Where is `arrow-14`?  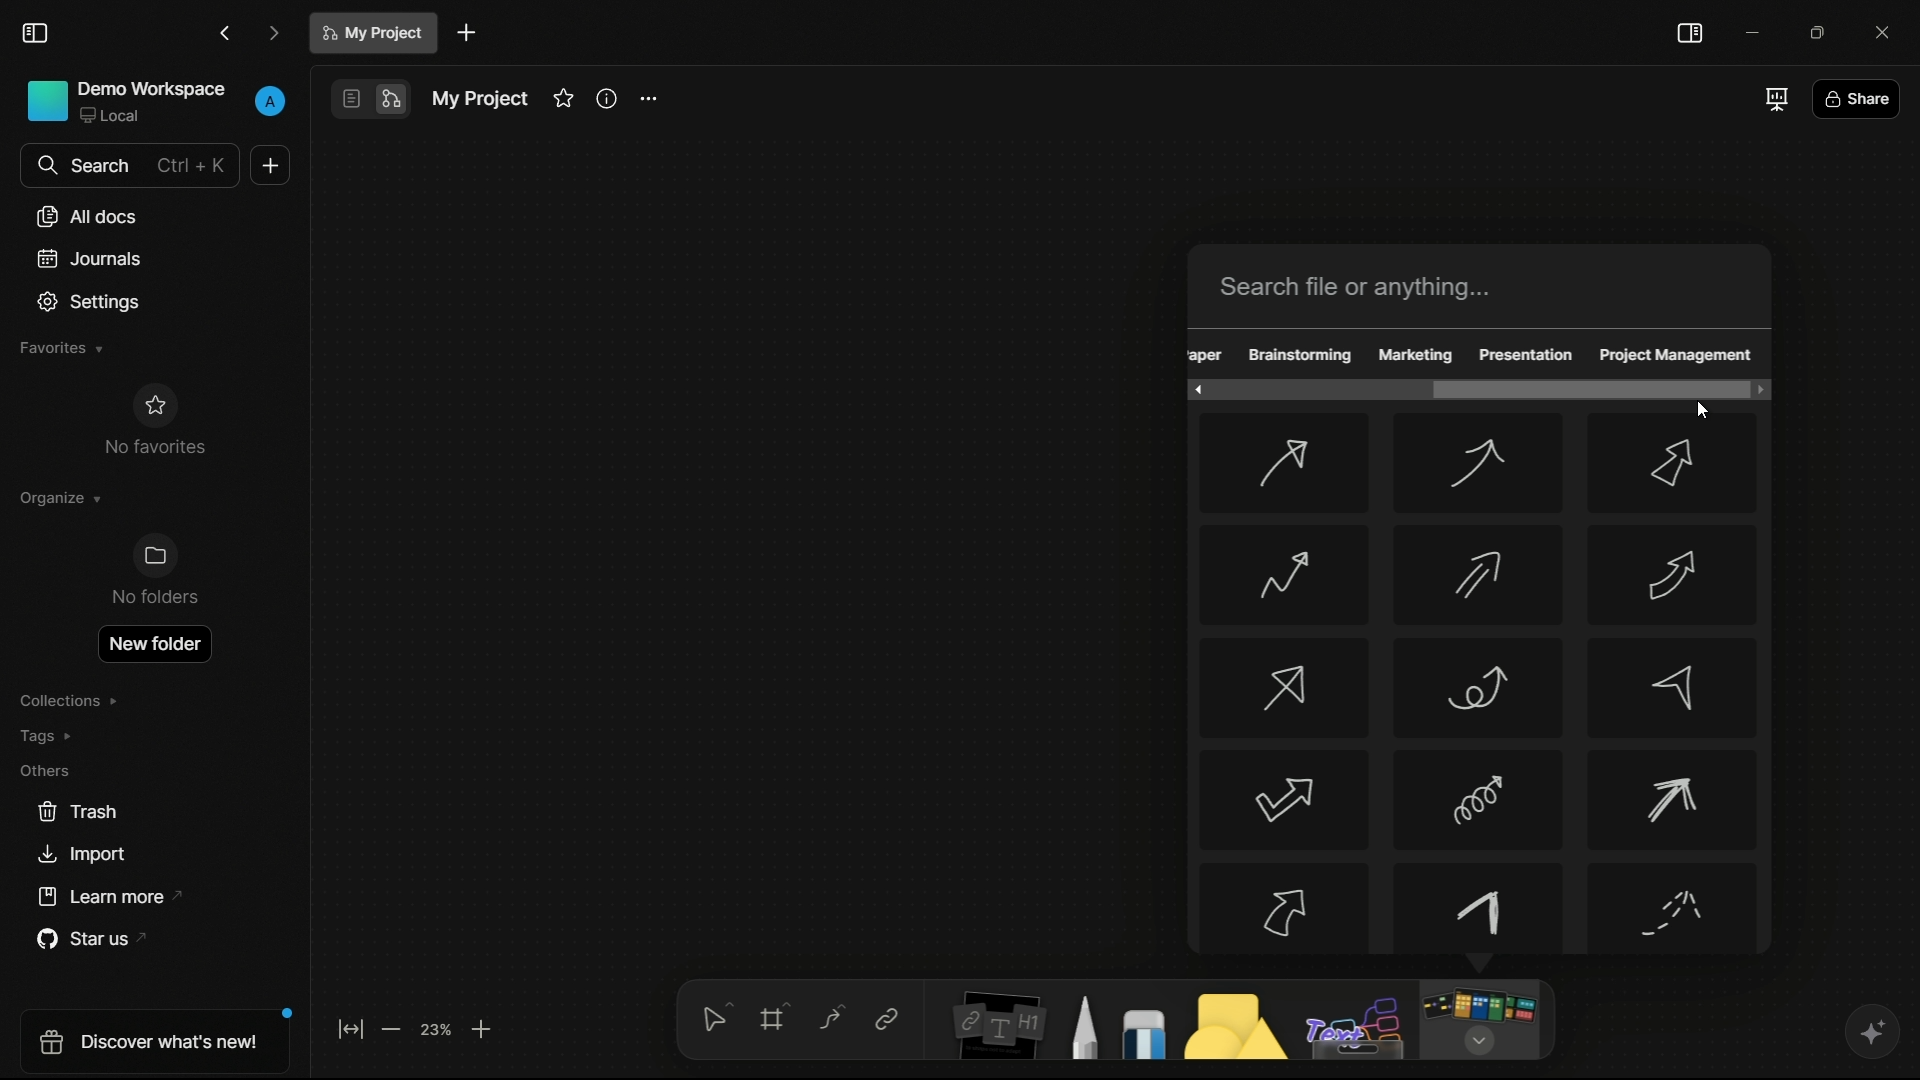 arrow-14 is located at coordinates (1480, 909).